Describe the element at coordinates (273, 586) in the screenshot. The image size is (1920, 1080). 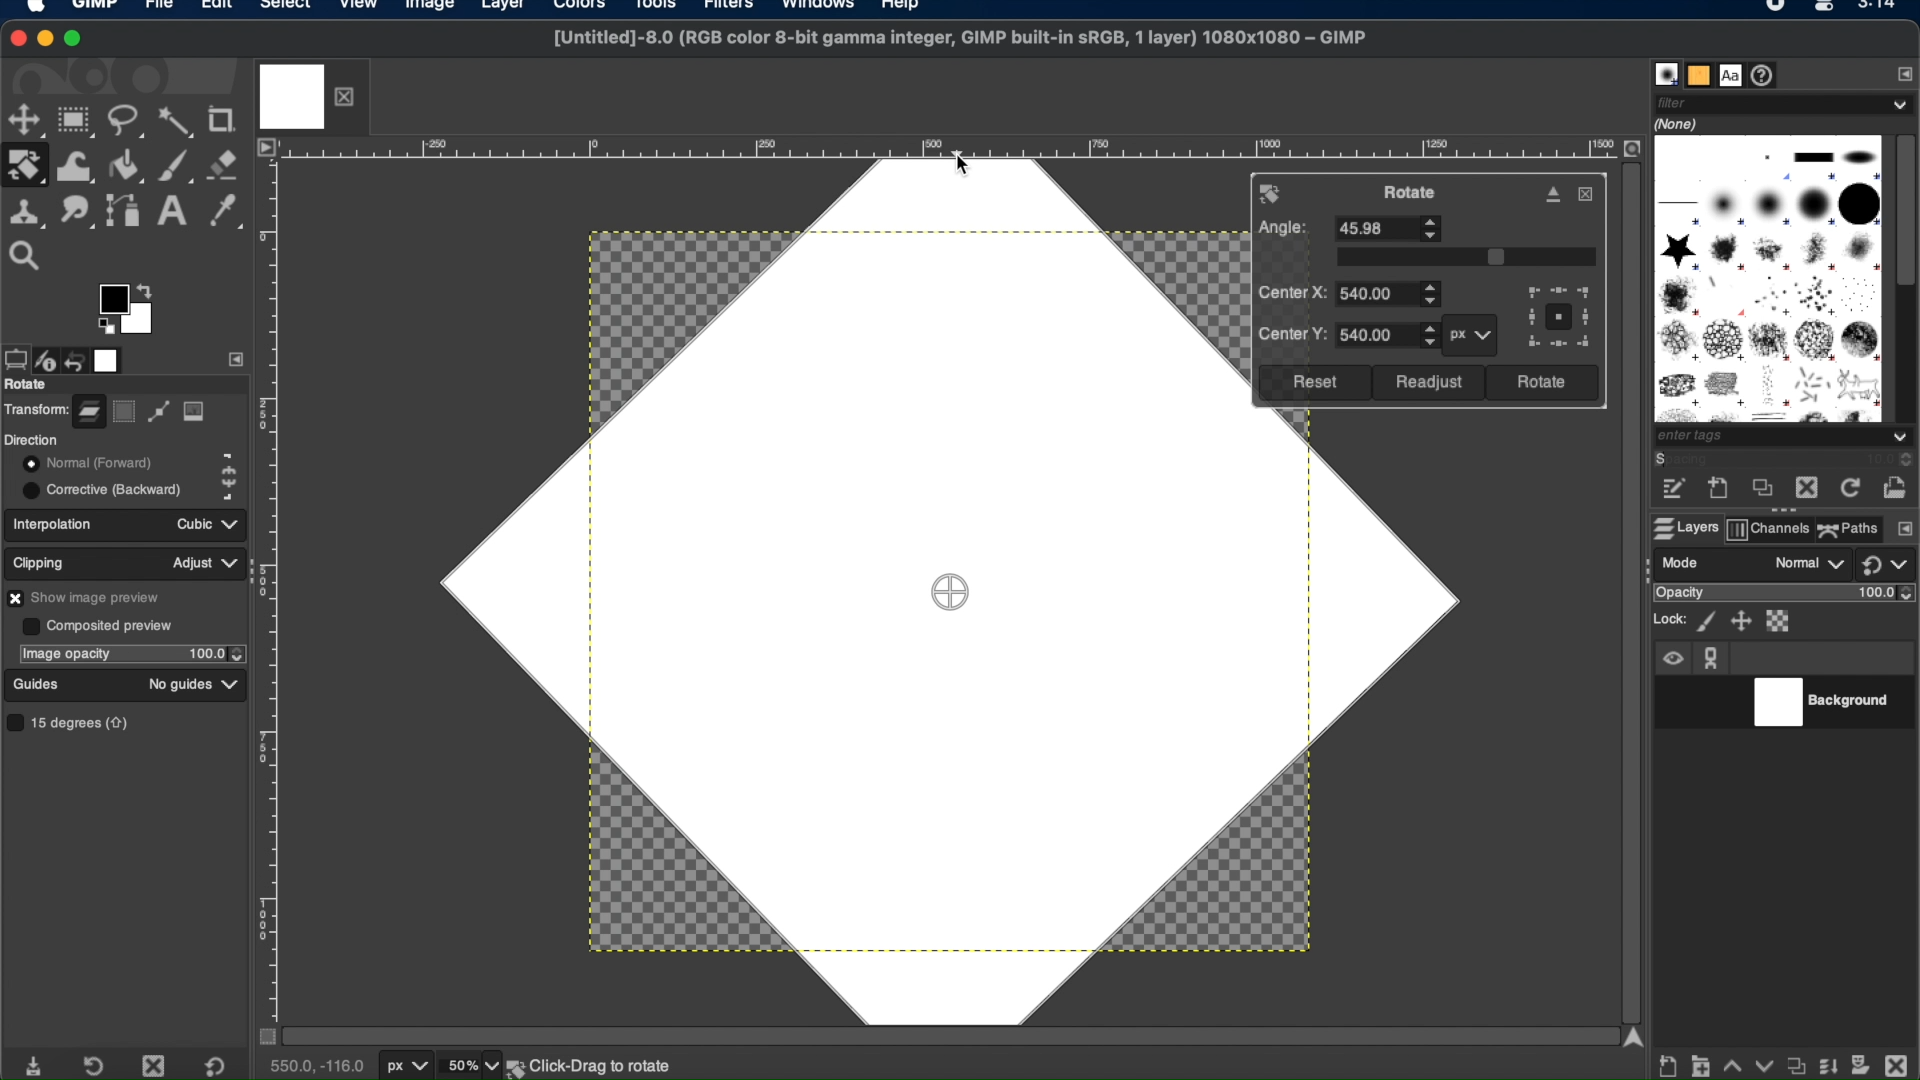
I see `margin` at that location.